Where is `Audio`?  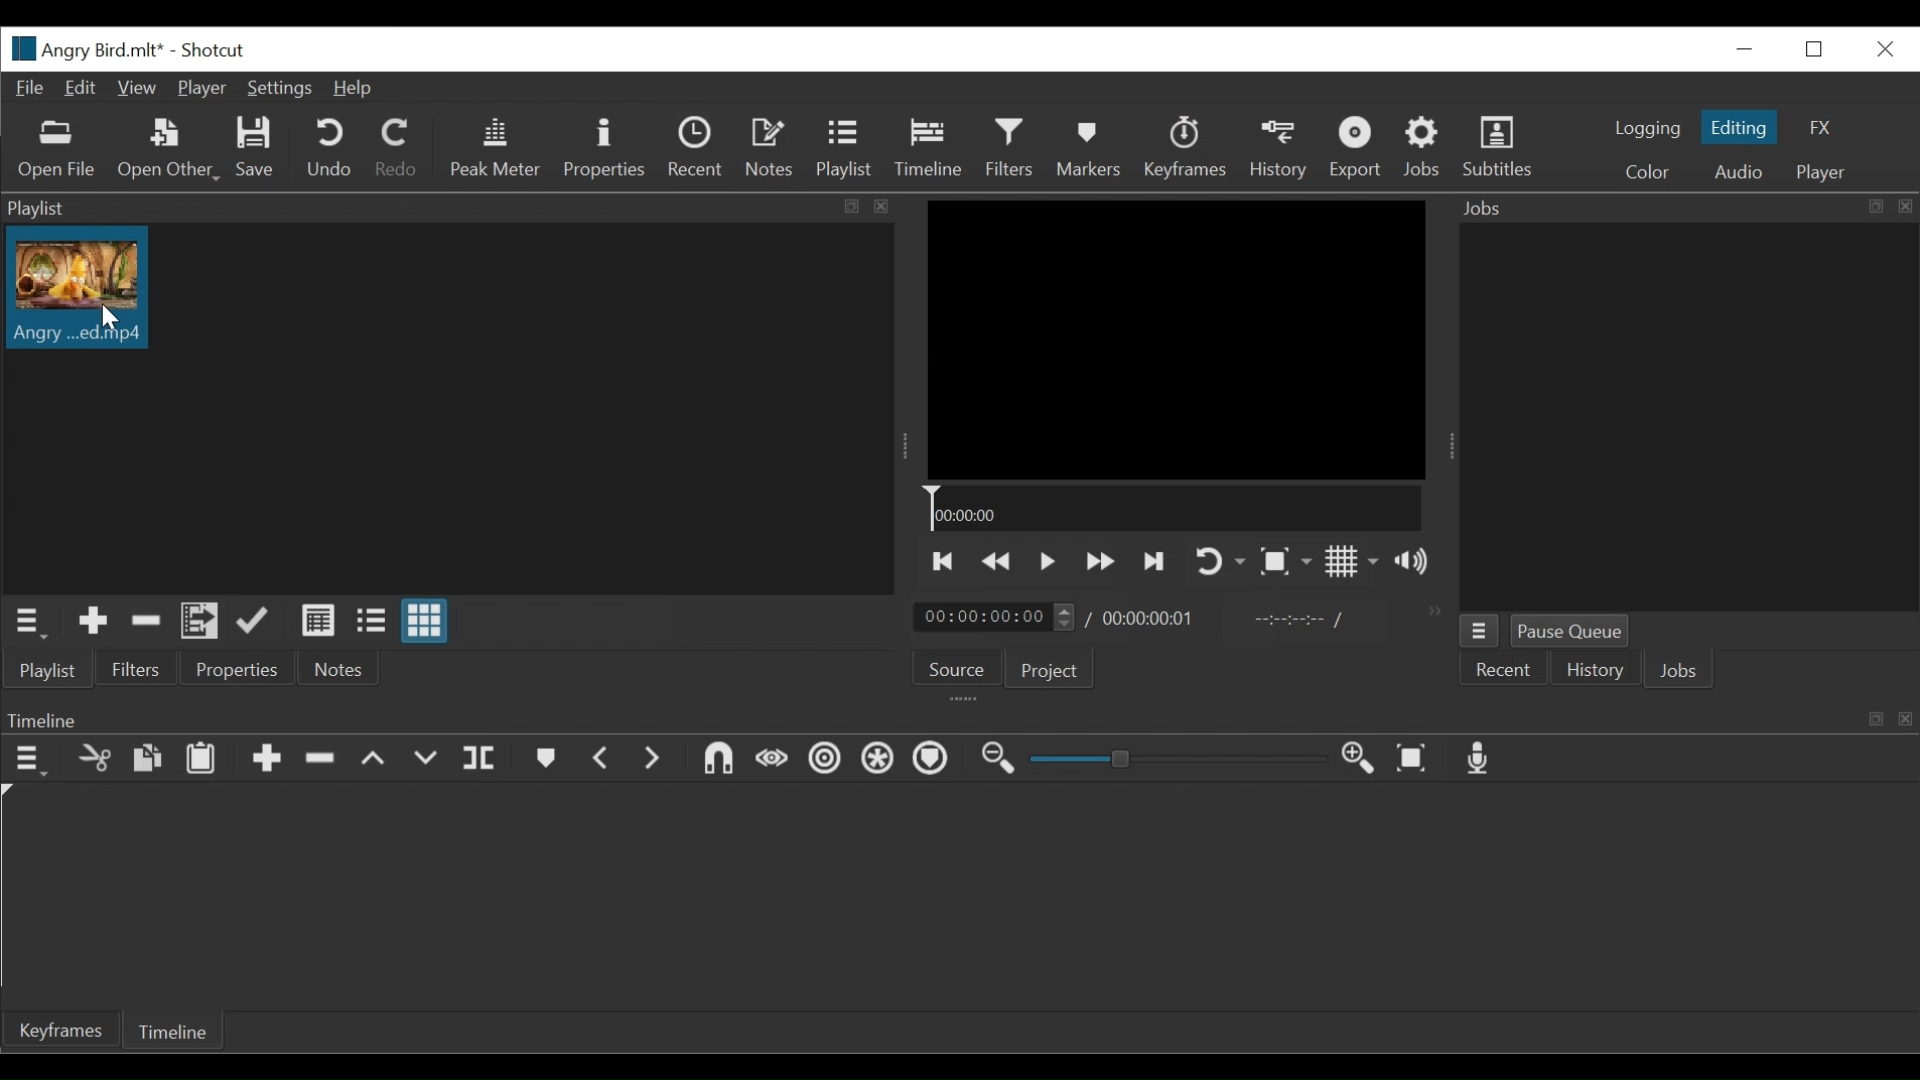 Audio is located at coordinates (1737, 172).